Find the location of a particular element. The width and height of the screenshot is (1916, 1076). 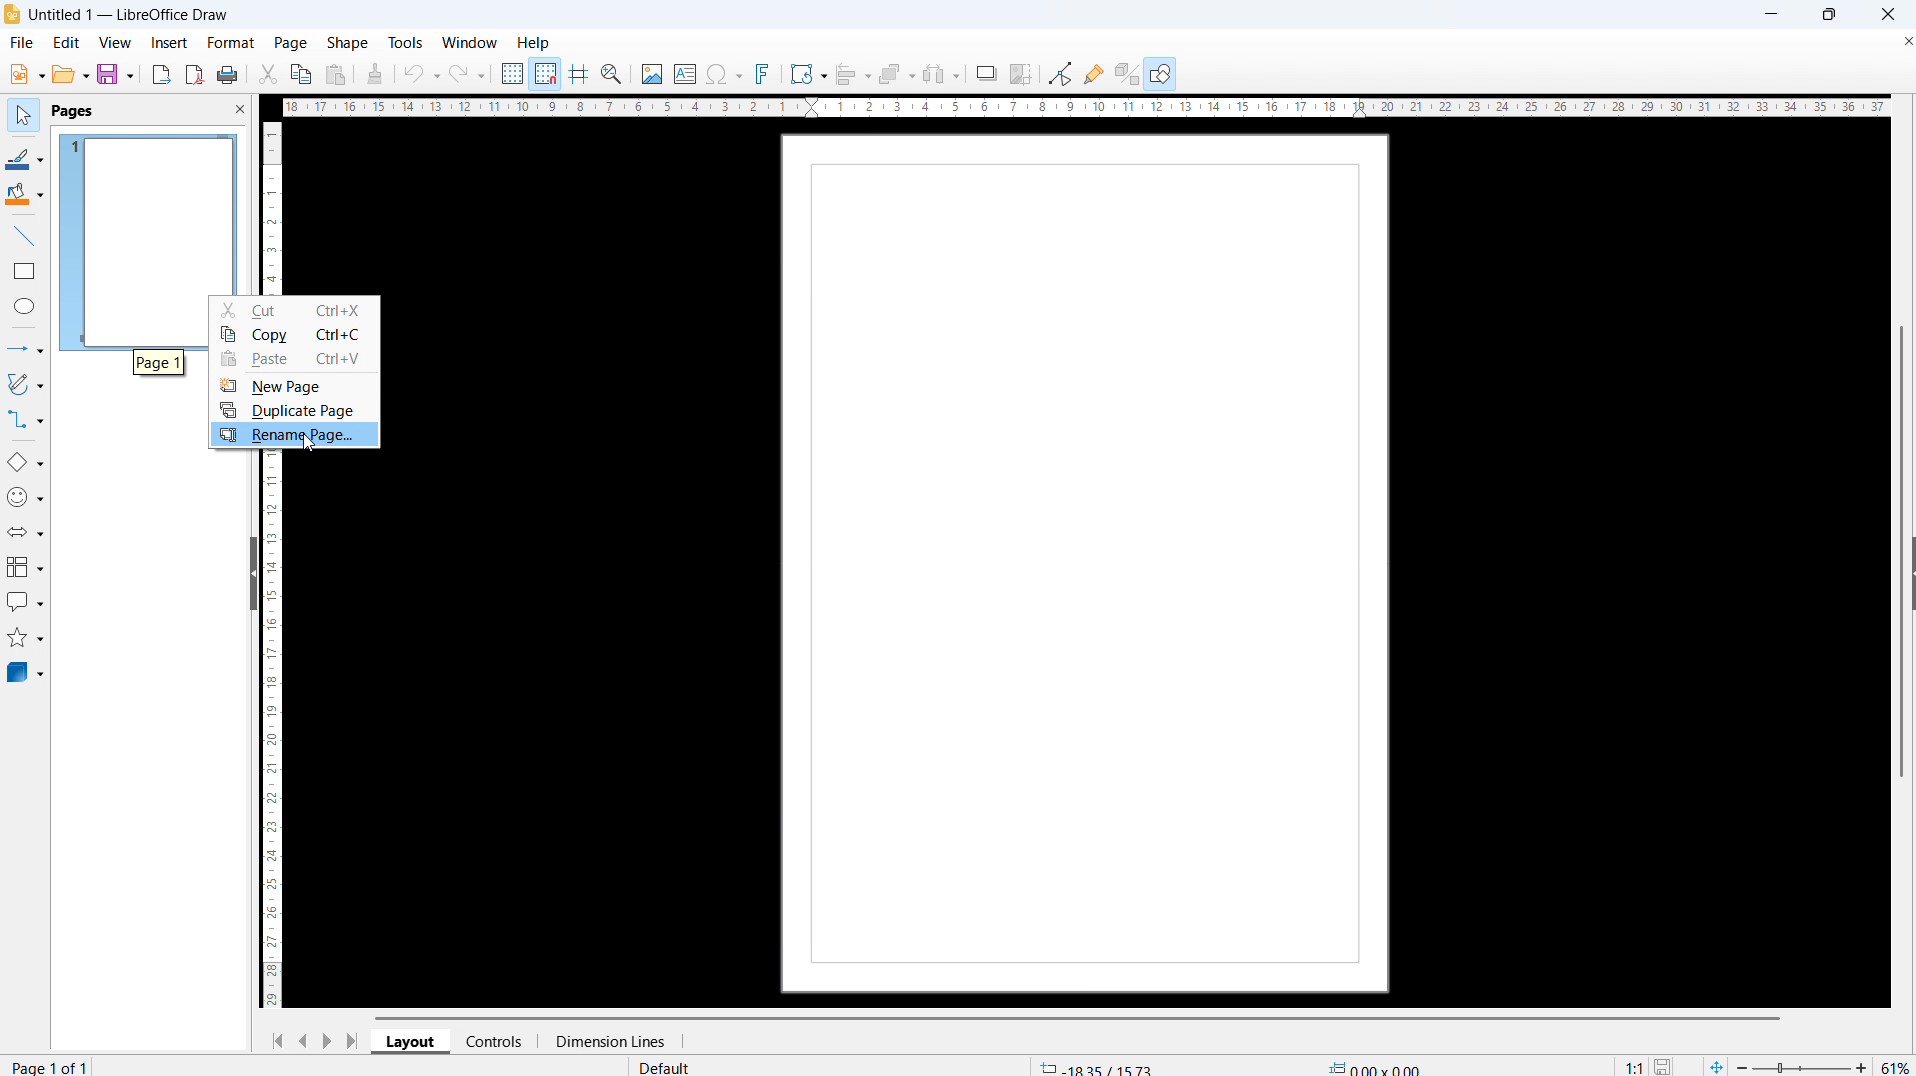

cut is located at coordinates (267, 73).